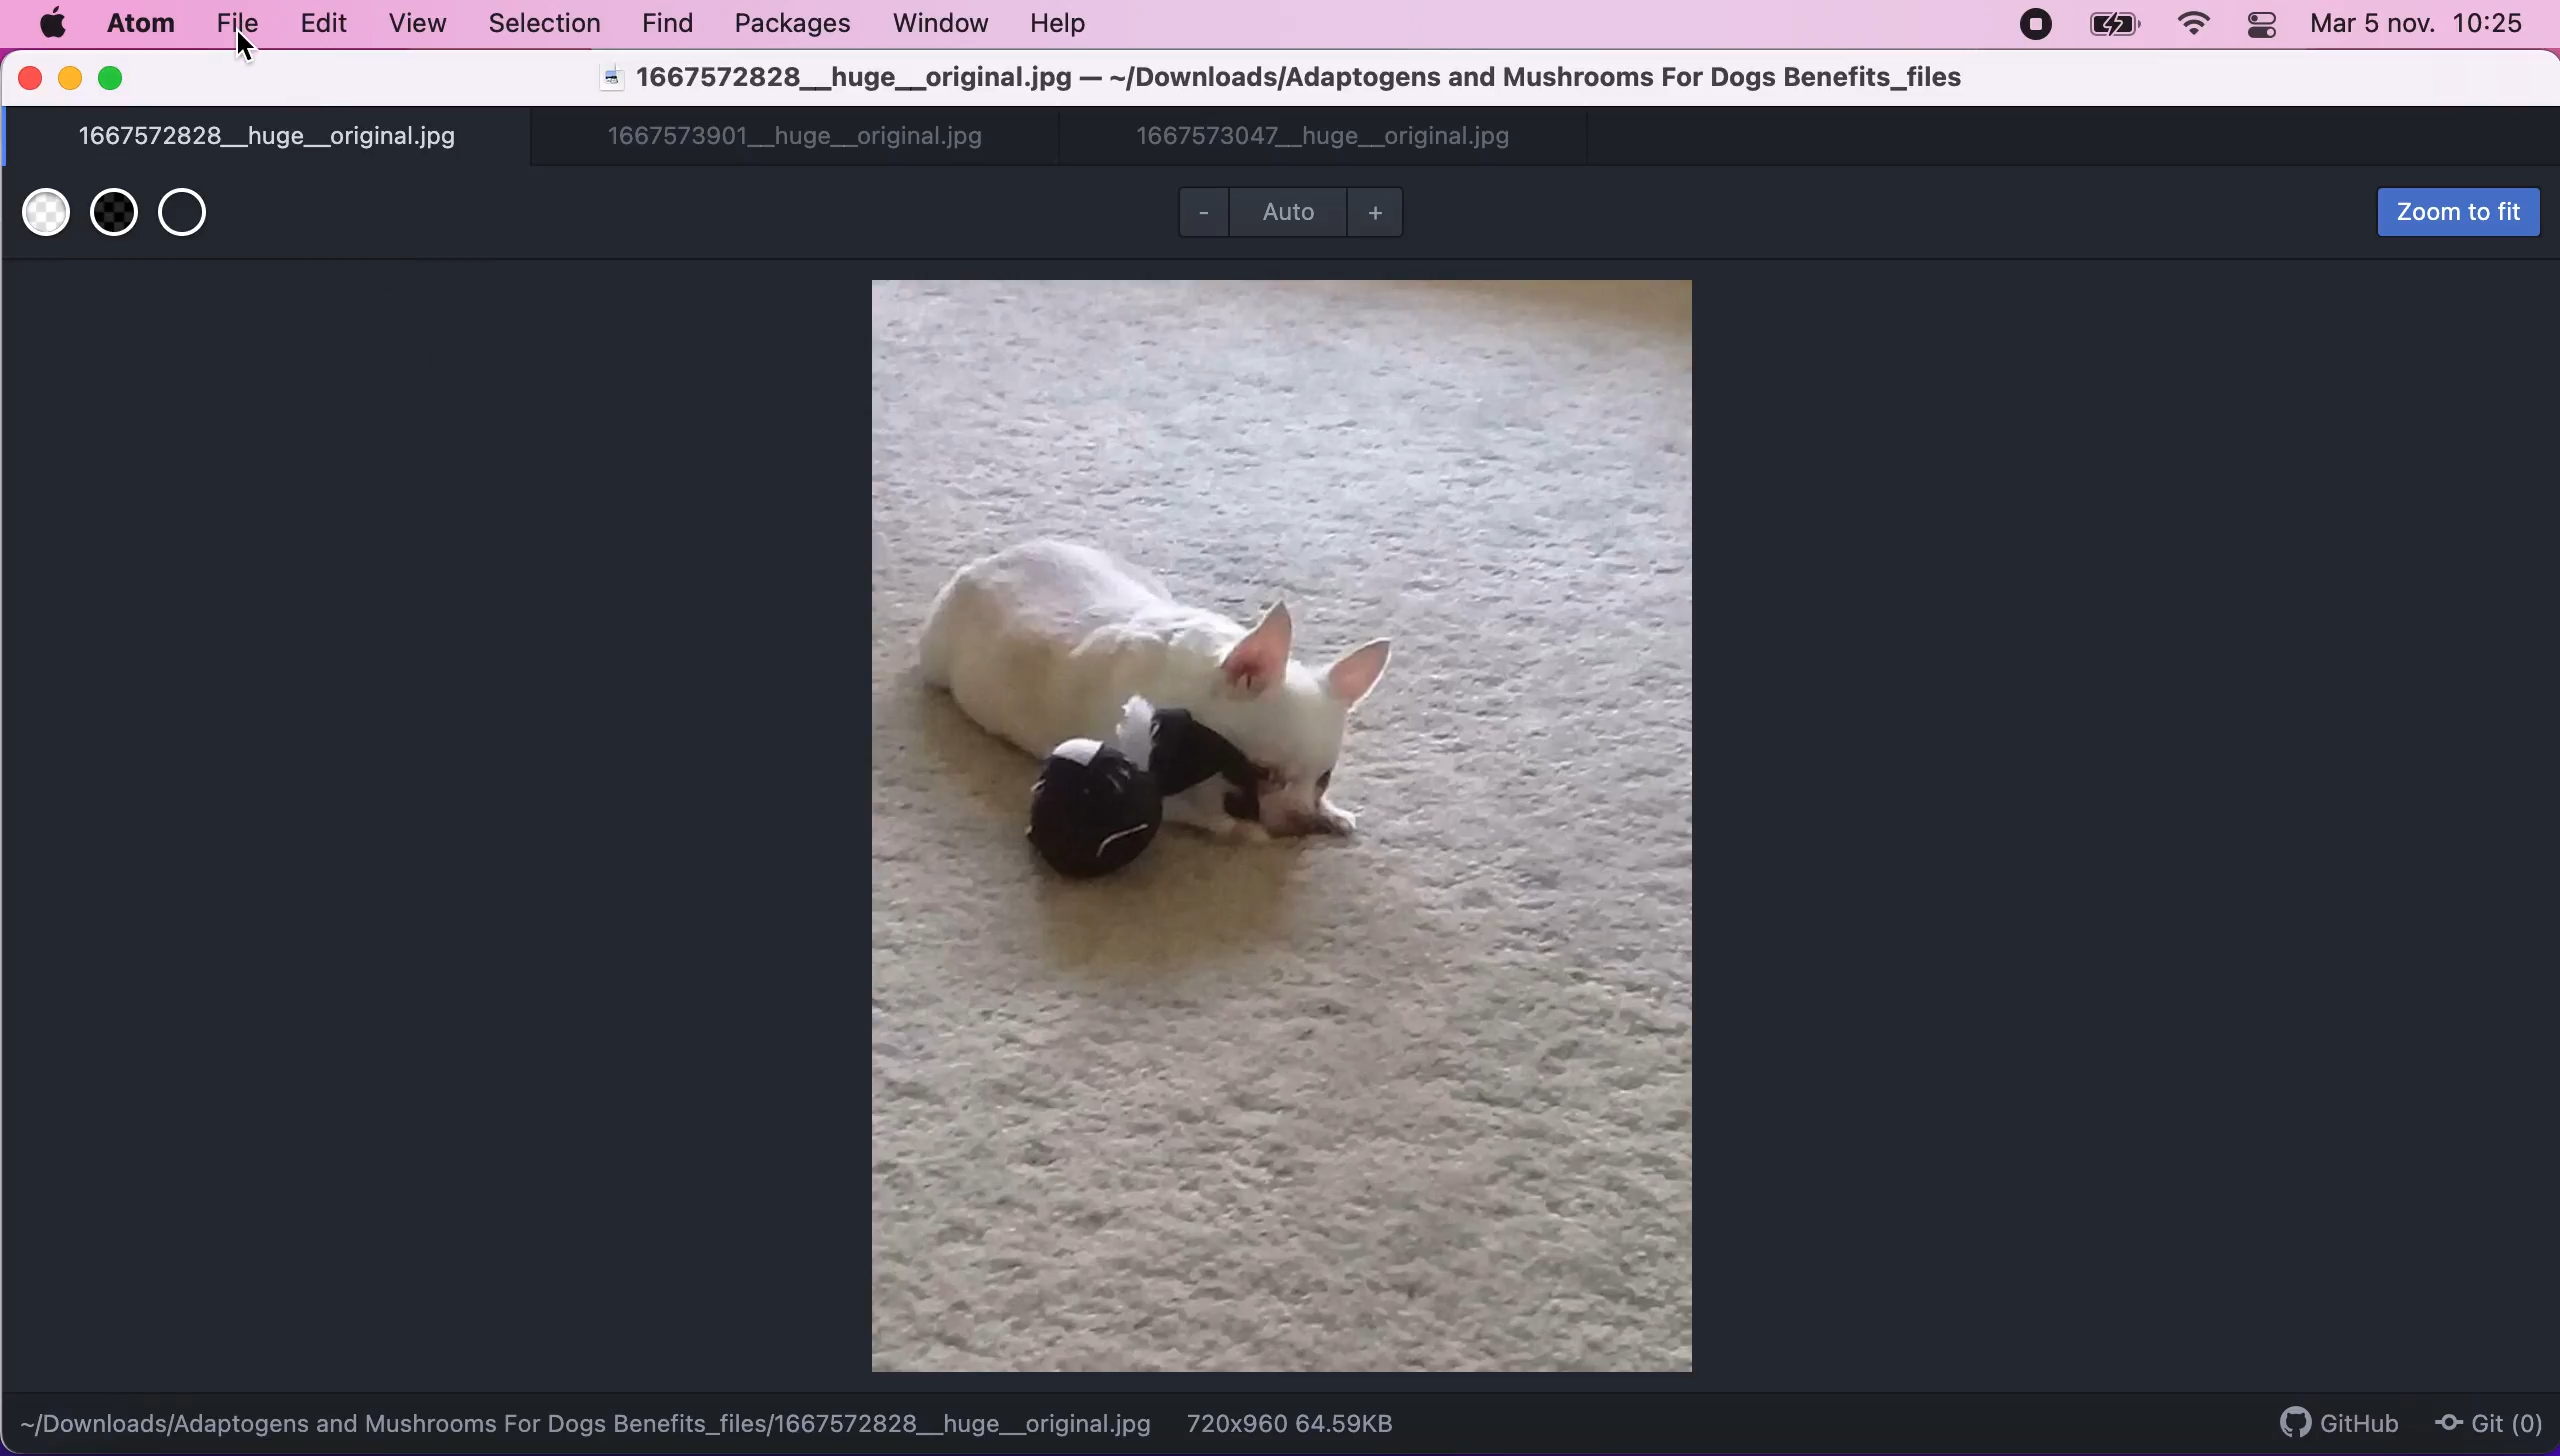 The height and width of the screenshot is (1456, 2560). Describe the element at coordinates (149, 27) in the screenshot. I see `atom` at that location.